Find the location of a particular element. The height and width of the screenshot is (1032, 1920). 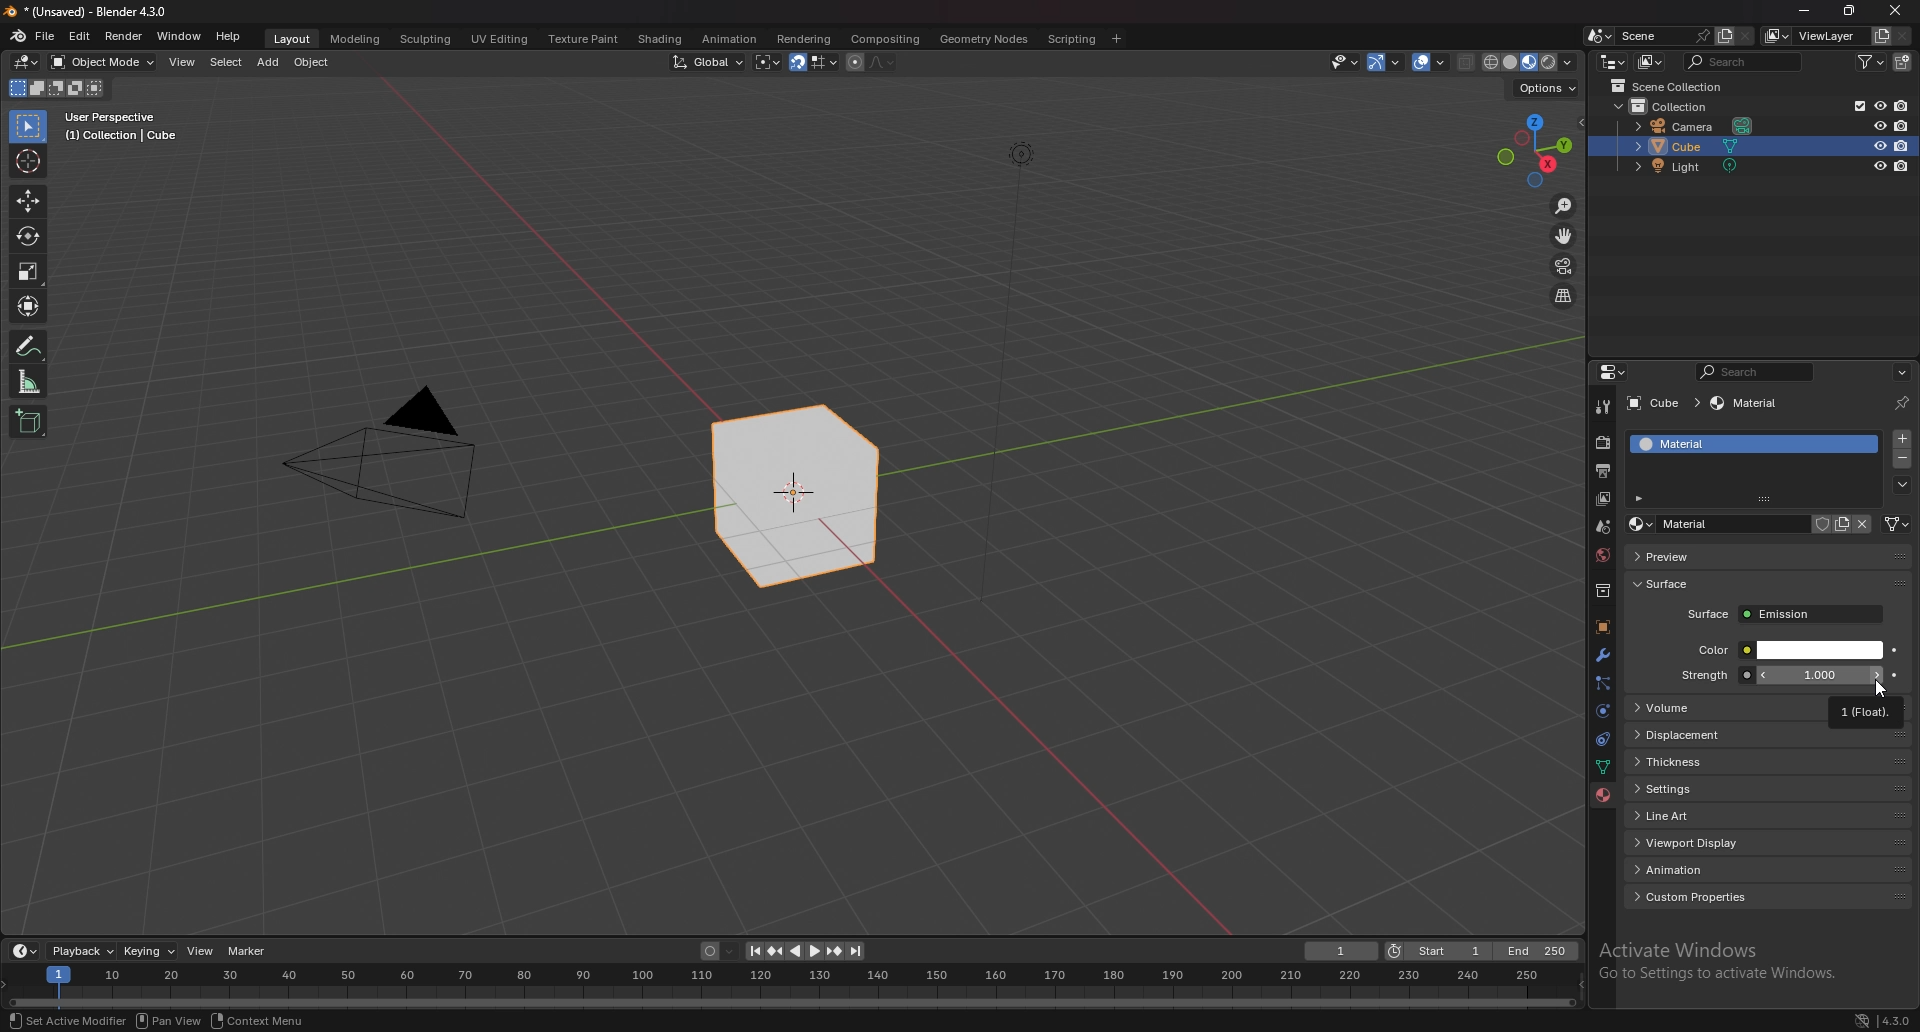

move is located at coordinates (27, 202).